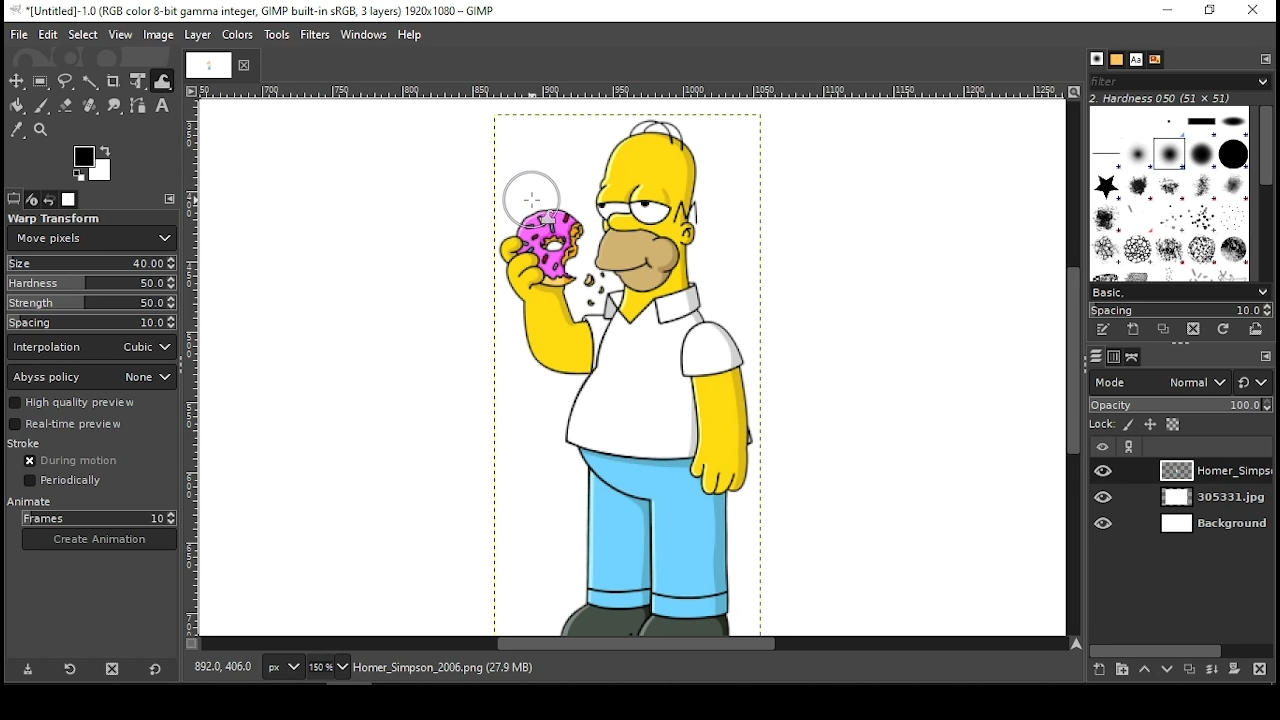 This screenshot has width=1280, height=720. Describe the element at coordinates (1261, 671) in the screenshot. I see `delete layer` at that location.